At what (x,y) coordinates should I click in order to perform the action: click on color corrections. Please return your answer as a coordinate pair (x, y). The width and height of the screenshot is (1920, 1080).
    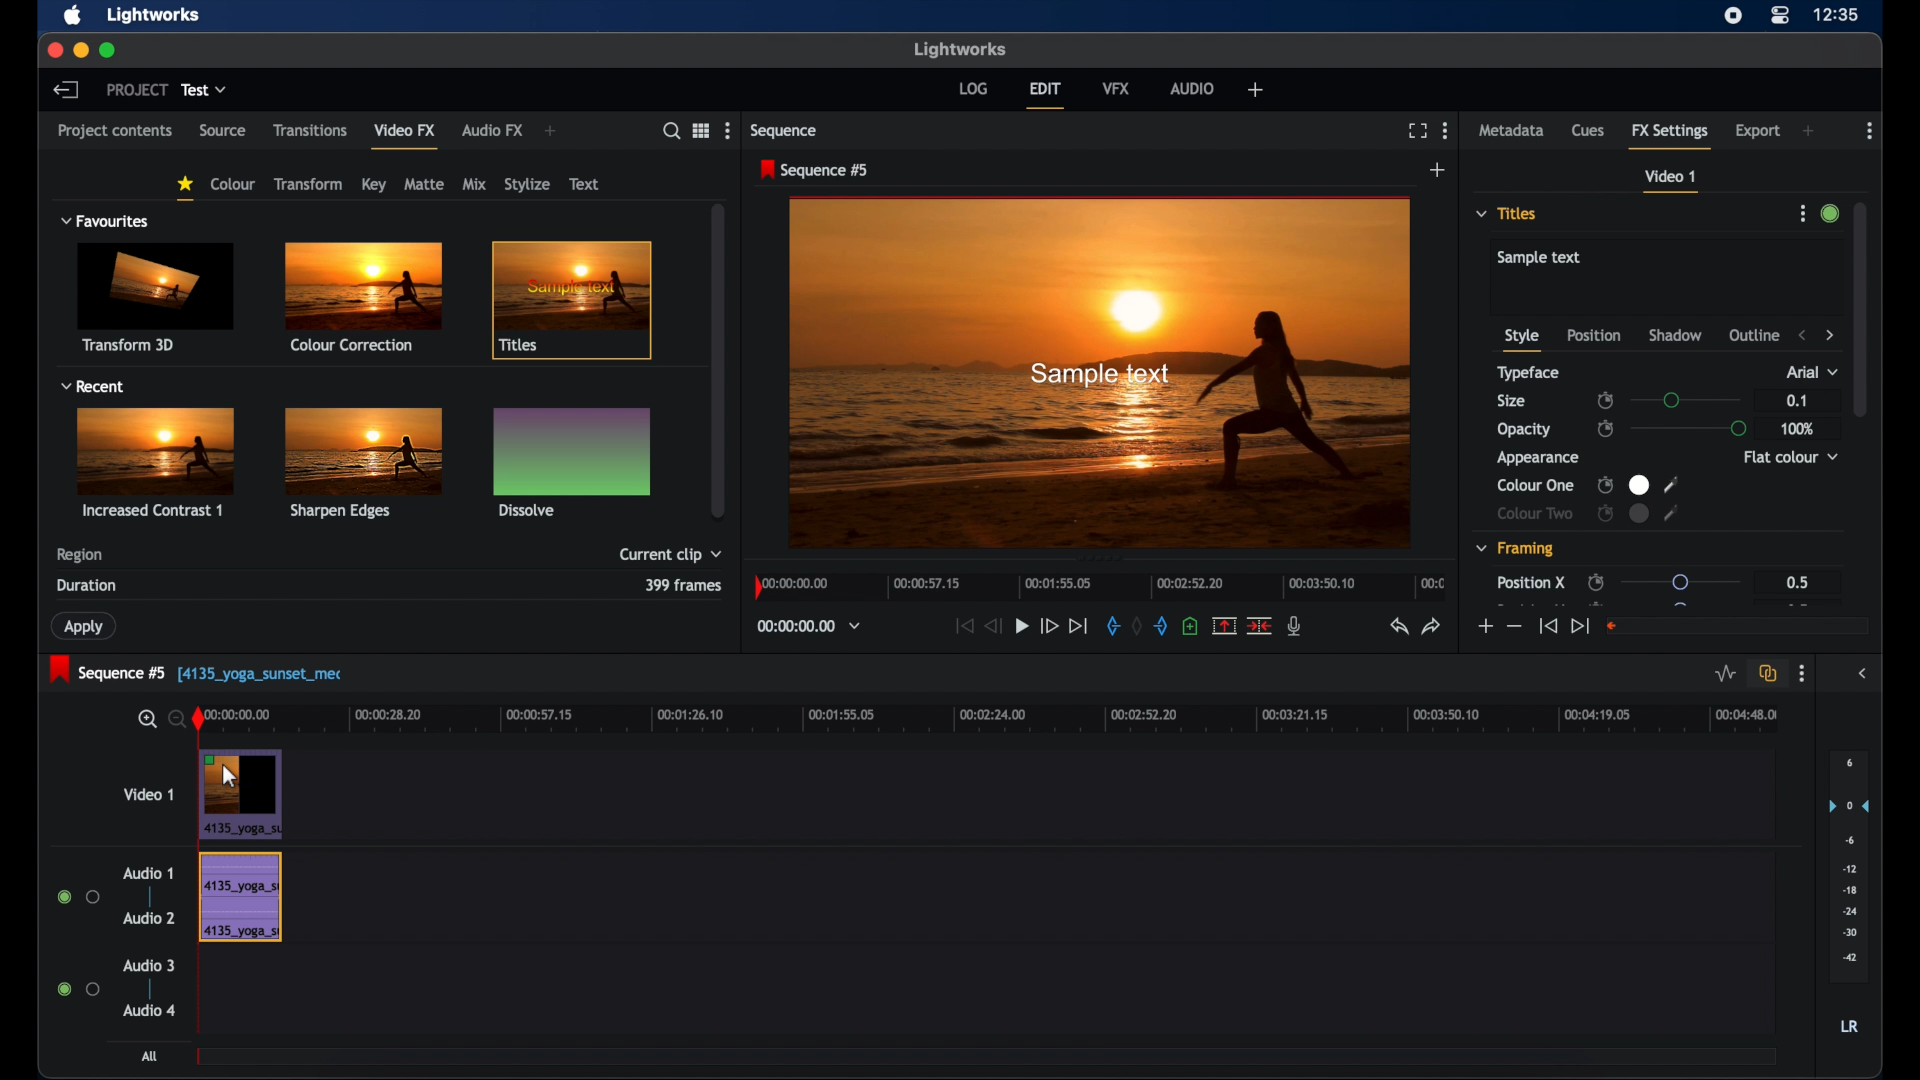
    Looking at the image, I should click on (362, 298).